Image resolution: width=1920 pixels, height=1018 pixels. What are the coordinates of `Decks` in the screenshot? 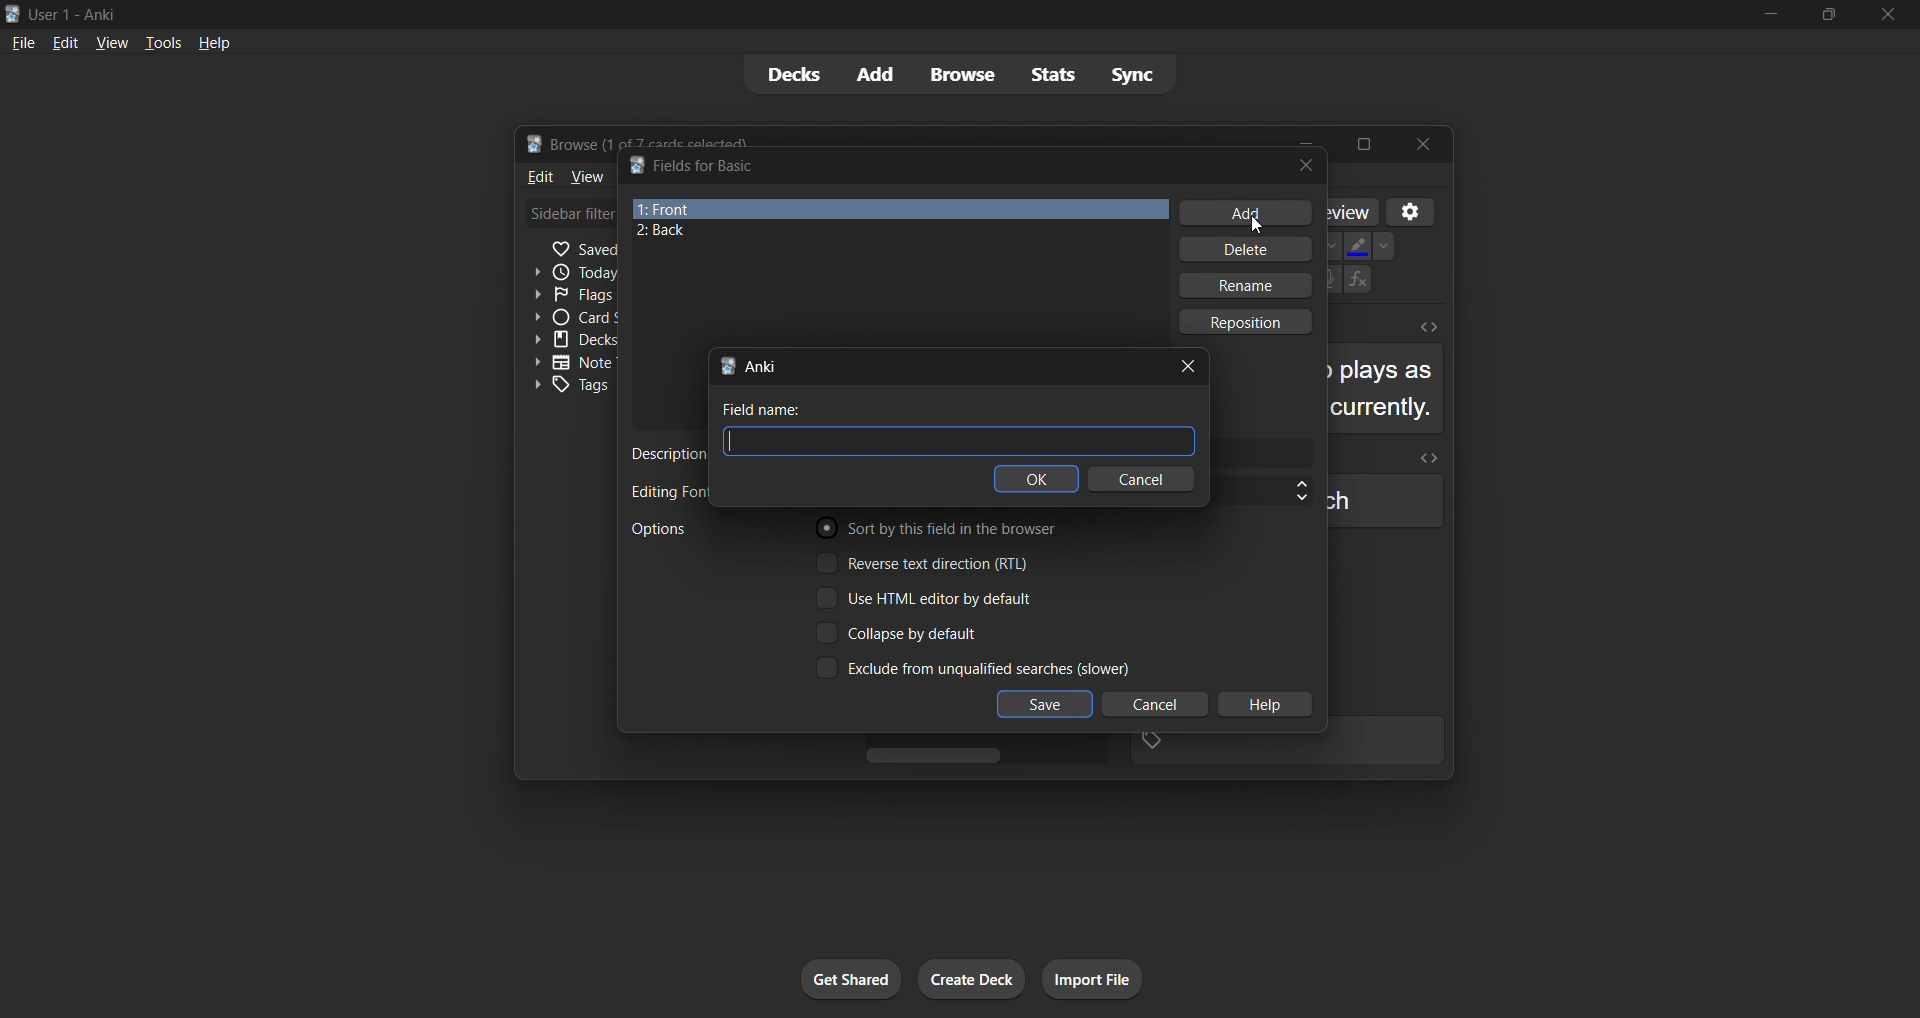 It's located at (573, 339).